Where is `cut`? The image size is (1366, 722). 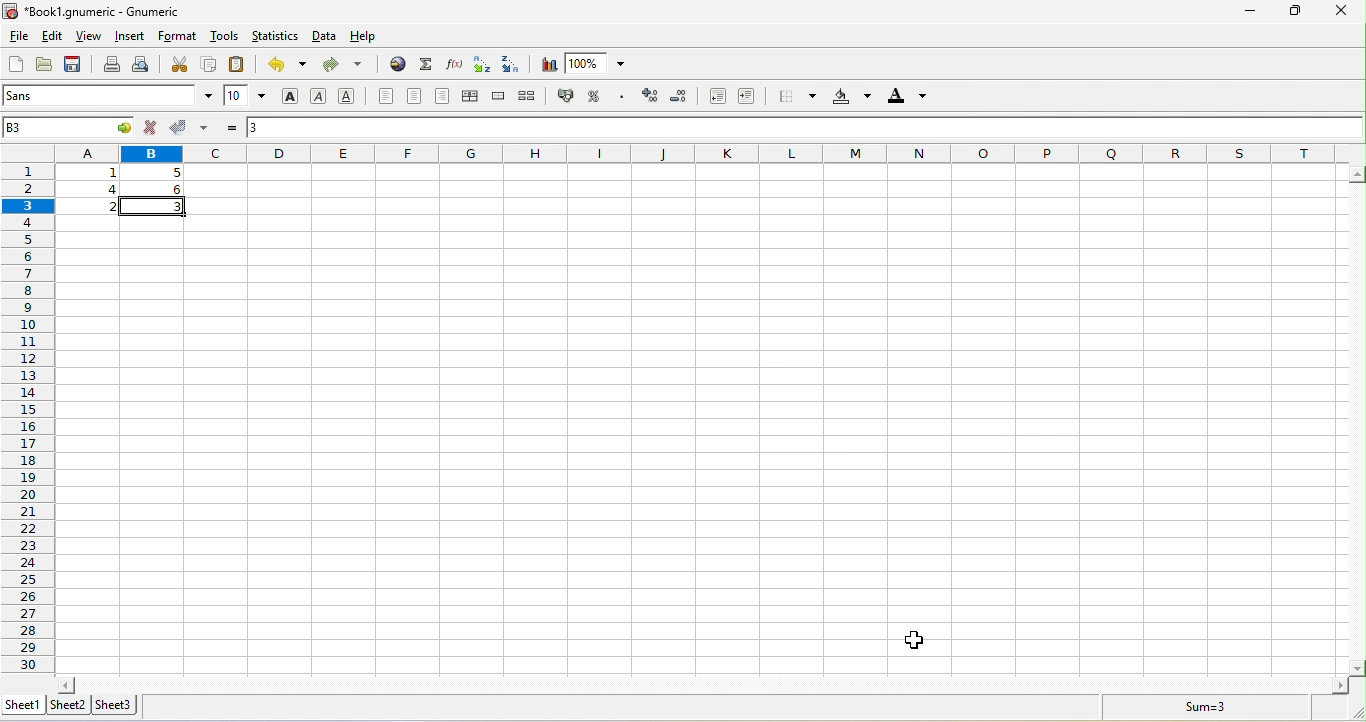
cut is located at coordinates (178, 65).